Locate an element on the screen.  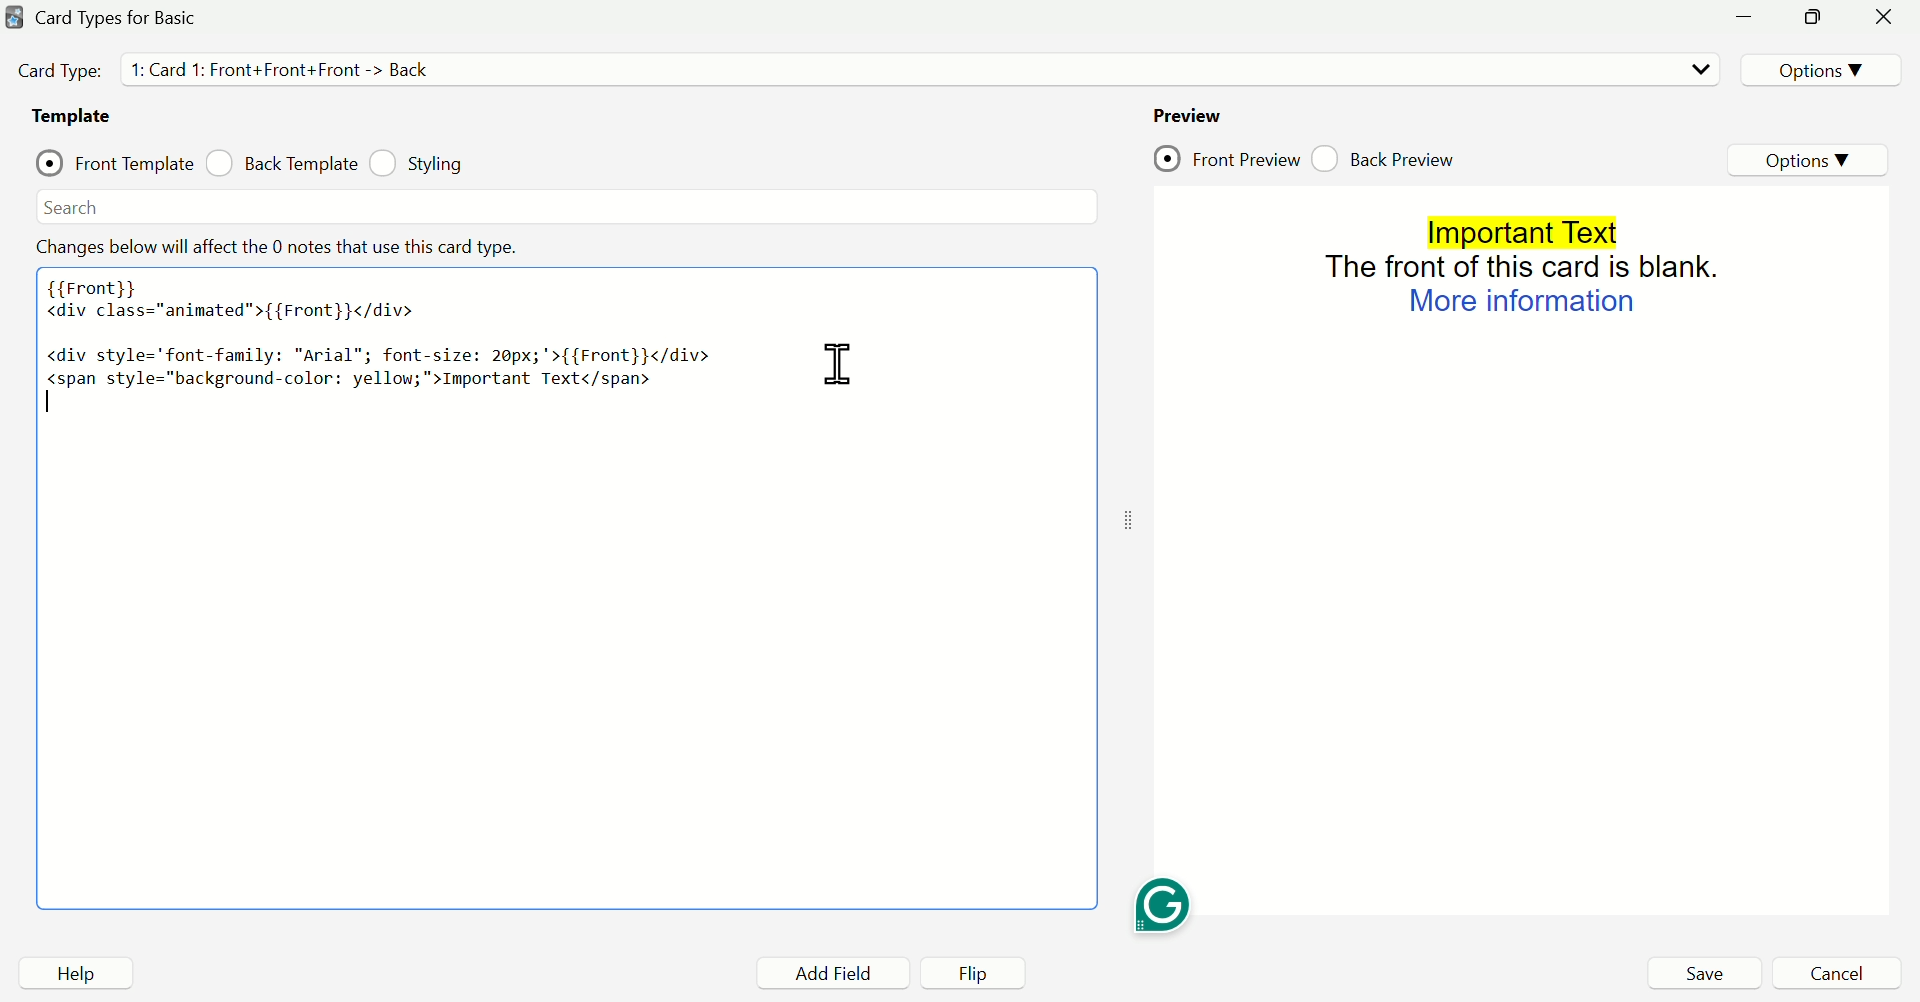
check Back Preview is located at coordinates (1383, 156).